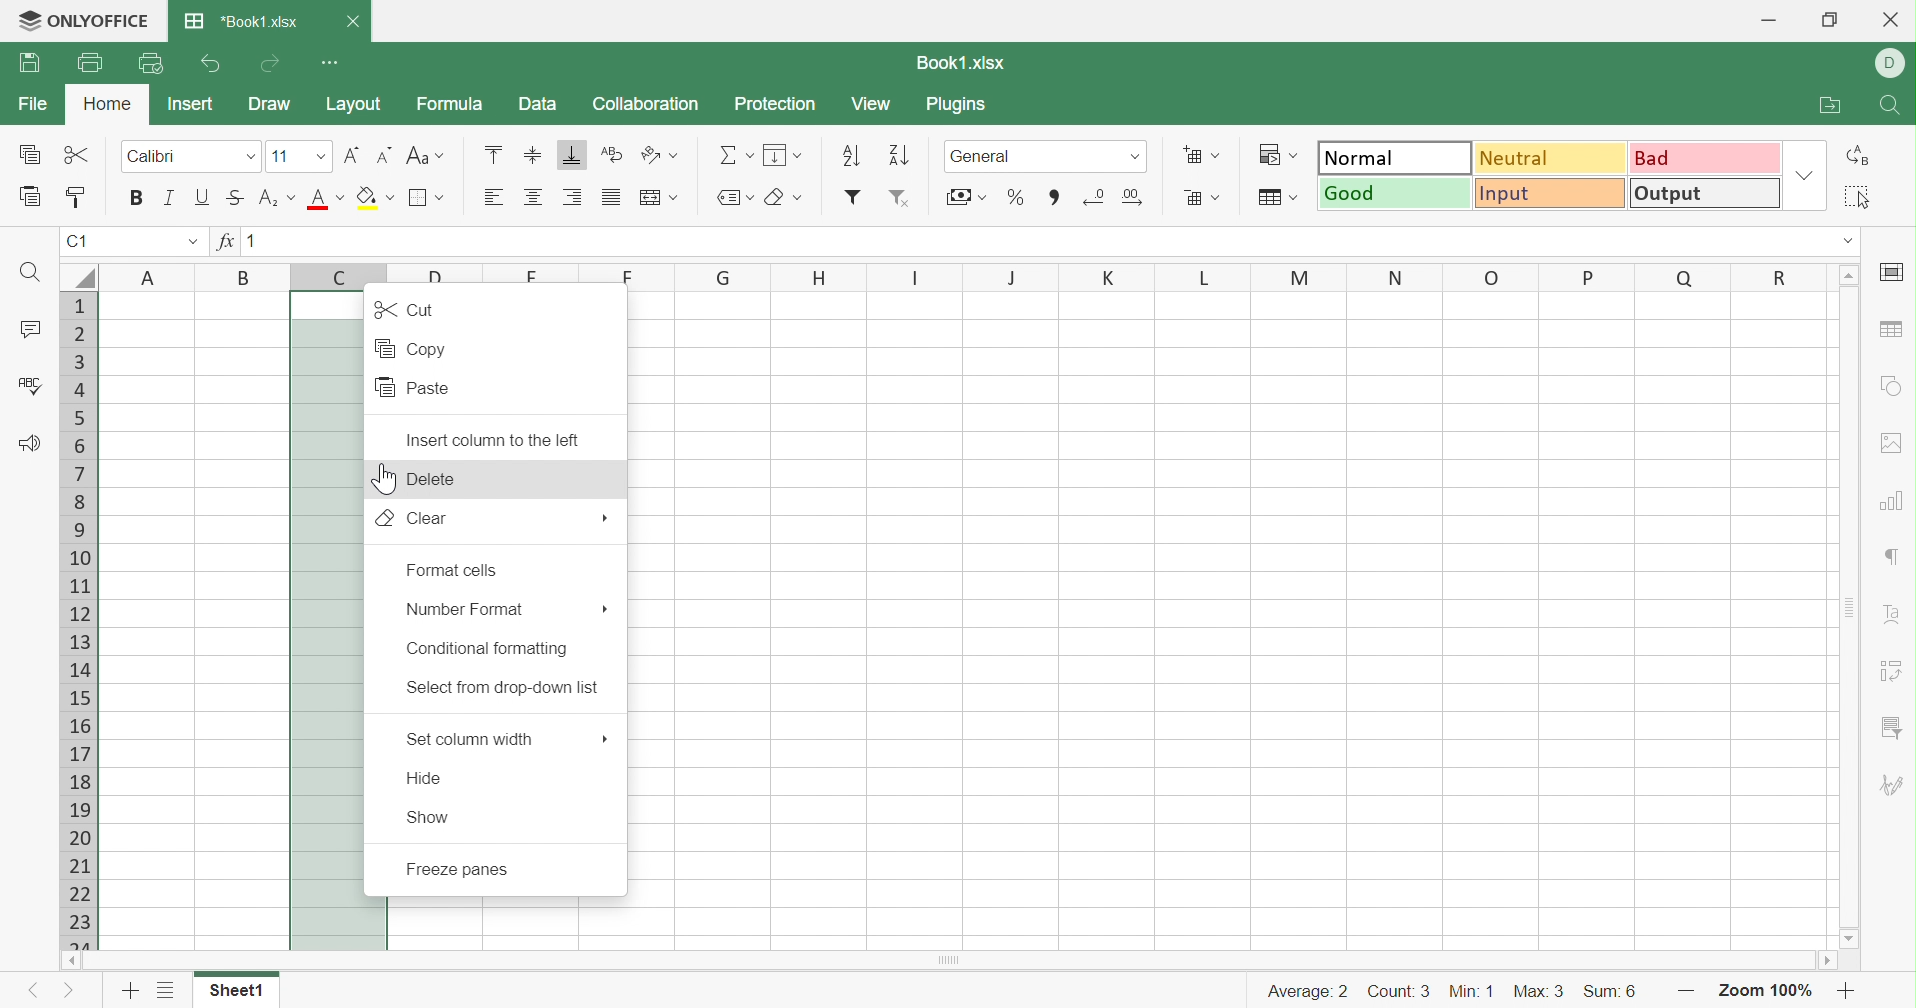 The width and height of the screenshot is (1916, 1008). What do you see at coordinates (1095, 197) in the screenshot?
I see `Decrease decimals` at bounding box center [1095, 197].